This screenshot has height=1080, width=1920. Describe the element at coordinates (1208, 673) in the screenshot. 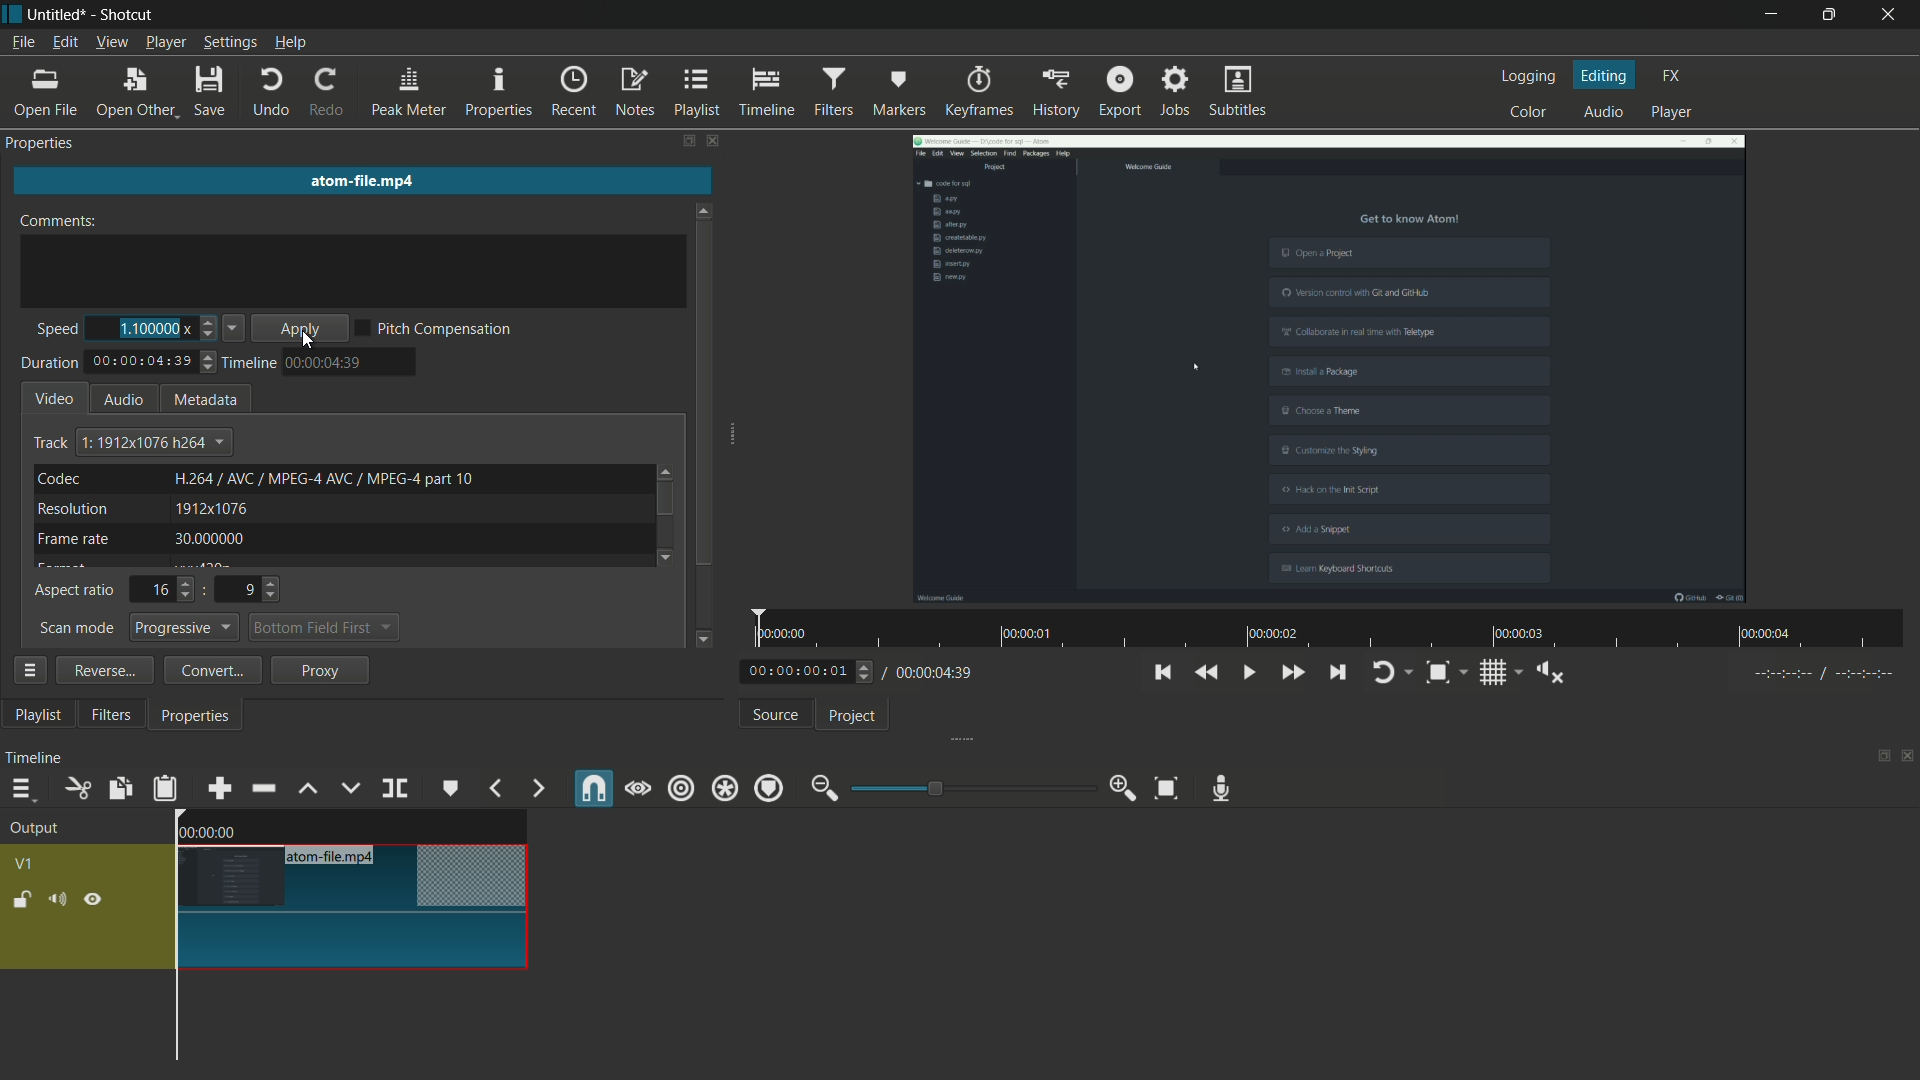

I see `quickly play backward` at that location.